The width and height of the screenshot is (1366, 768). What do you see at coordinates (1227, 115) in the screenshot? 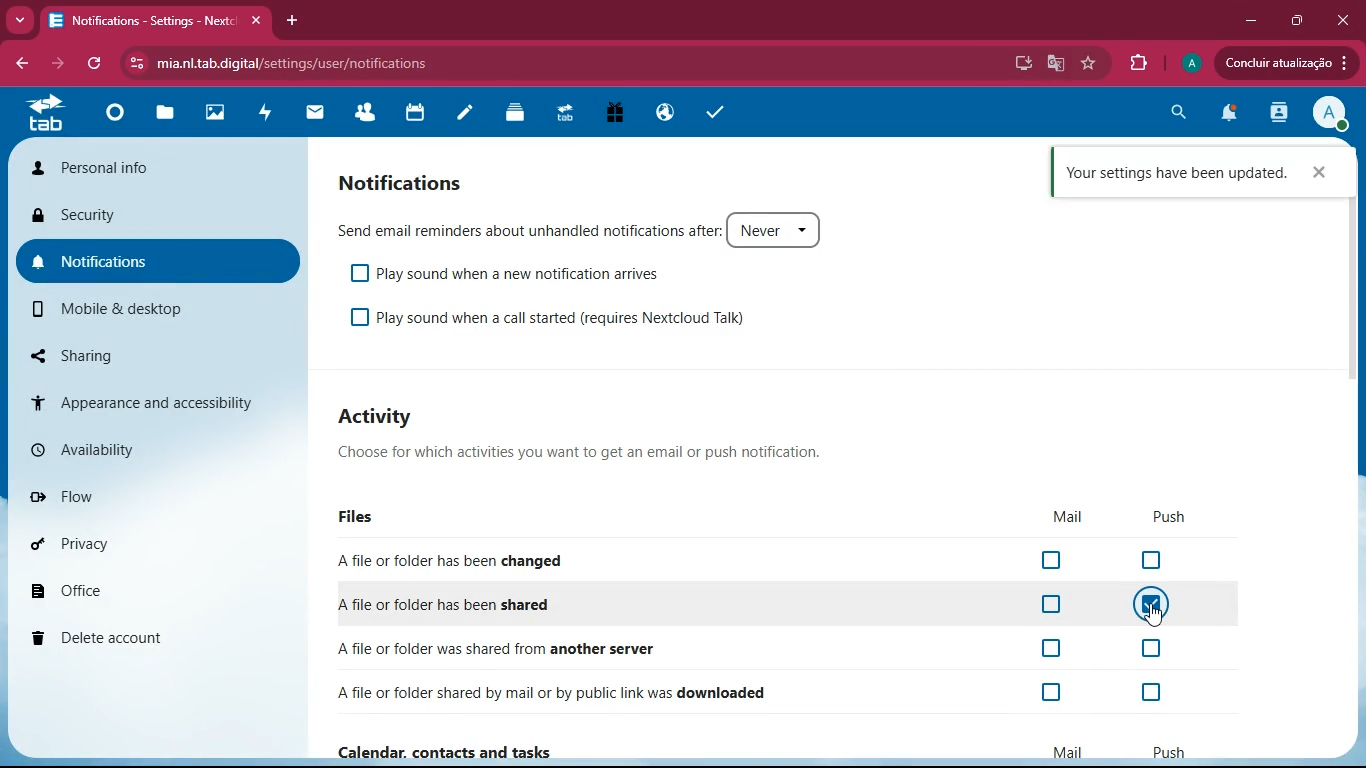
I see `notifications` at bounding box center [1227, 115].